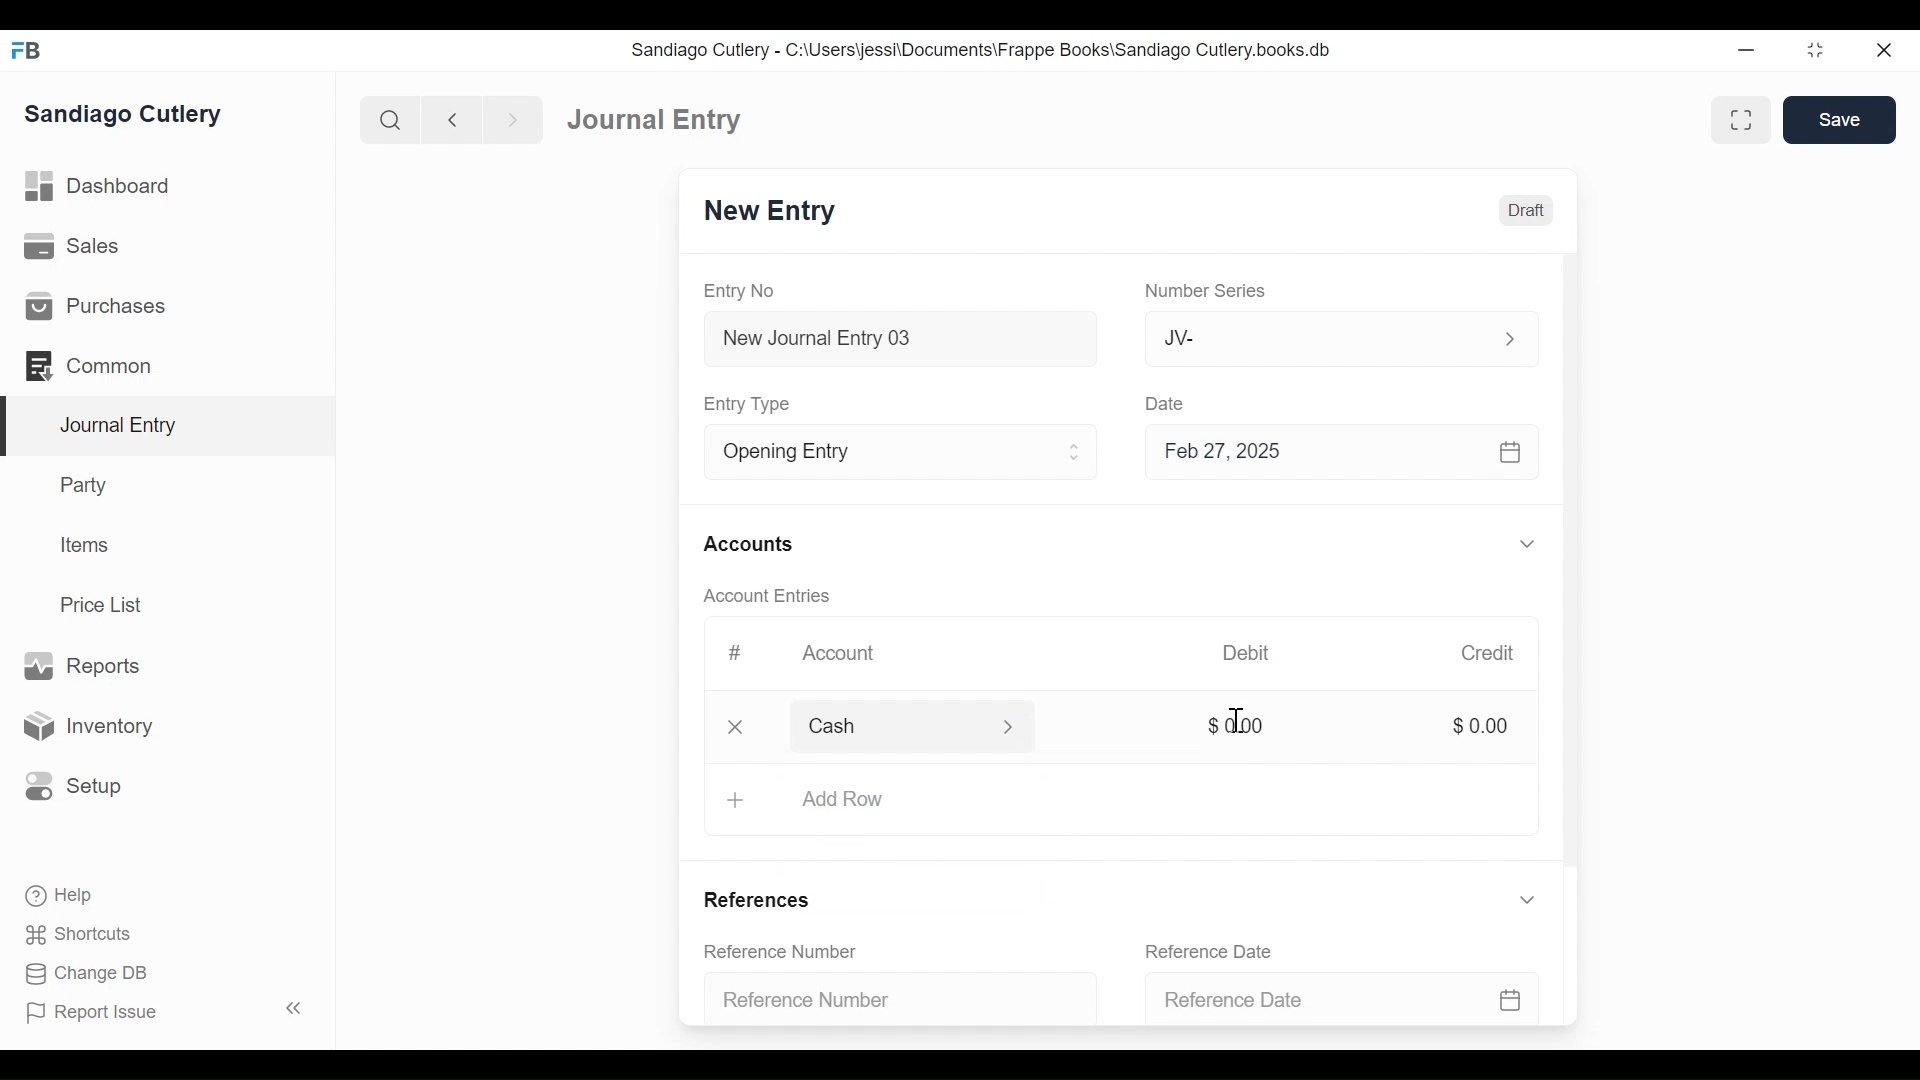  Describe the element at coordinates (85, 974) in the screenshot. I see `Change DB` at that location.